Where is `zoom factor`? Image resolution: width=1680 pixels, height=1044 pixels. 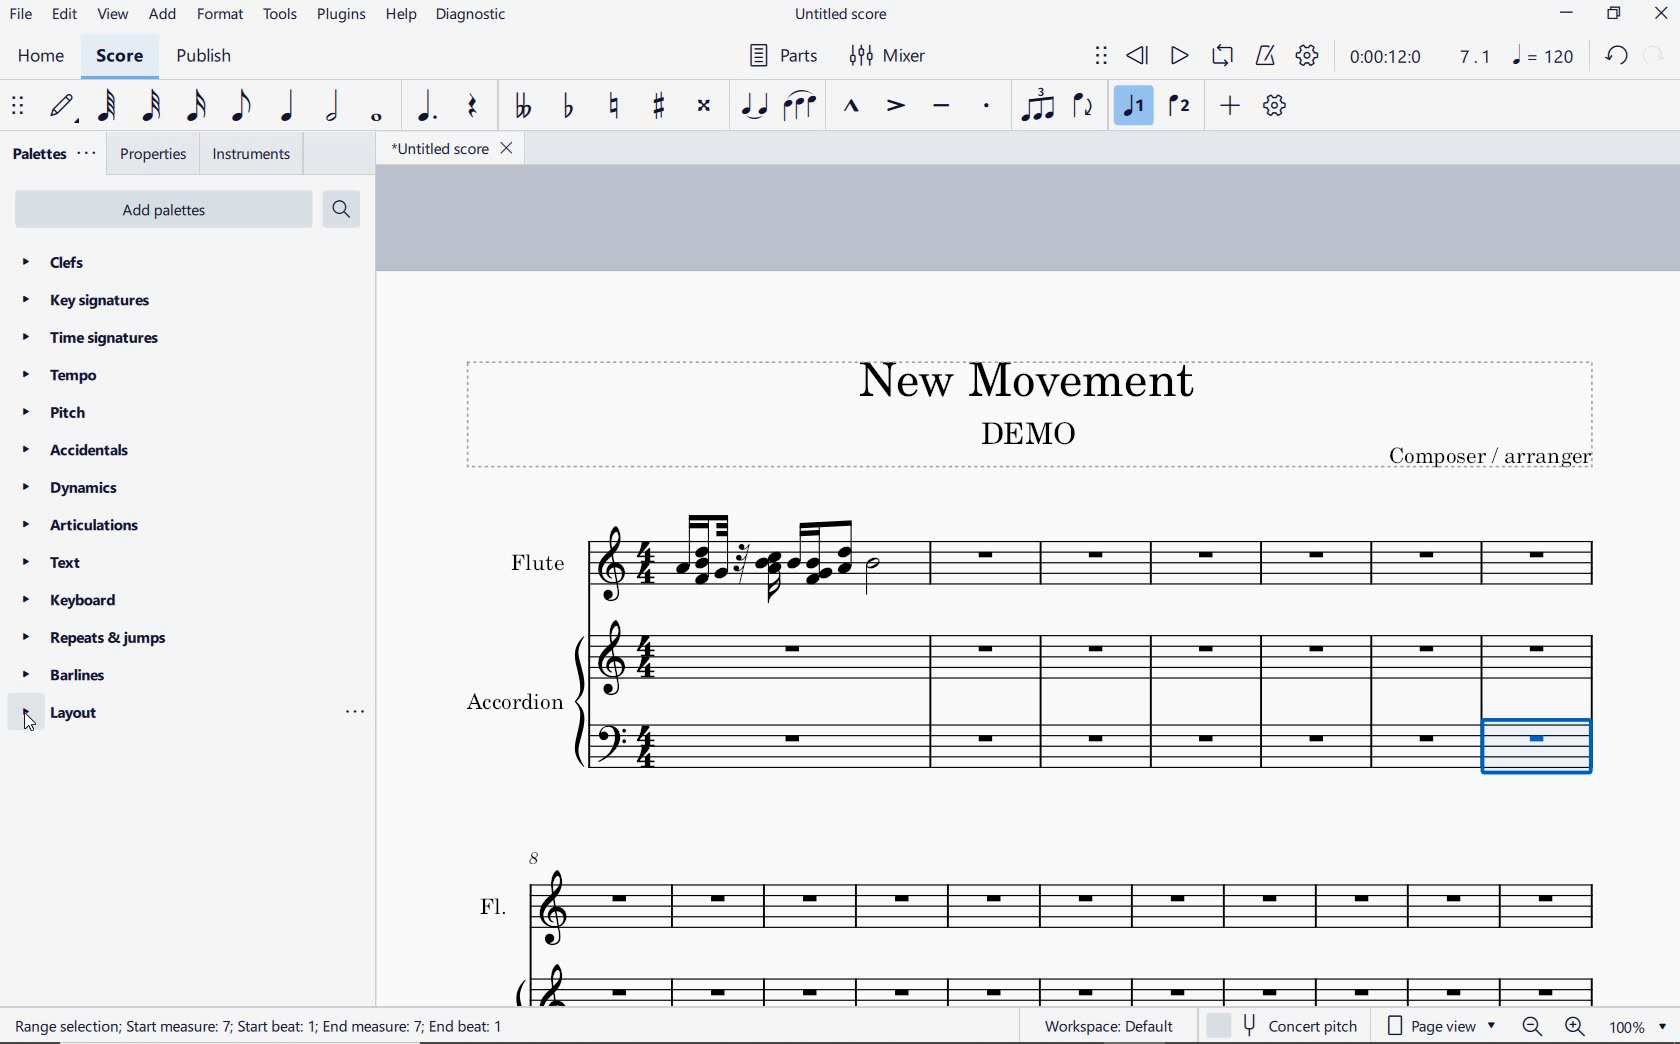
zoom factor is located at coordinates (1638, 1026).